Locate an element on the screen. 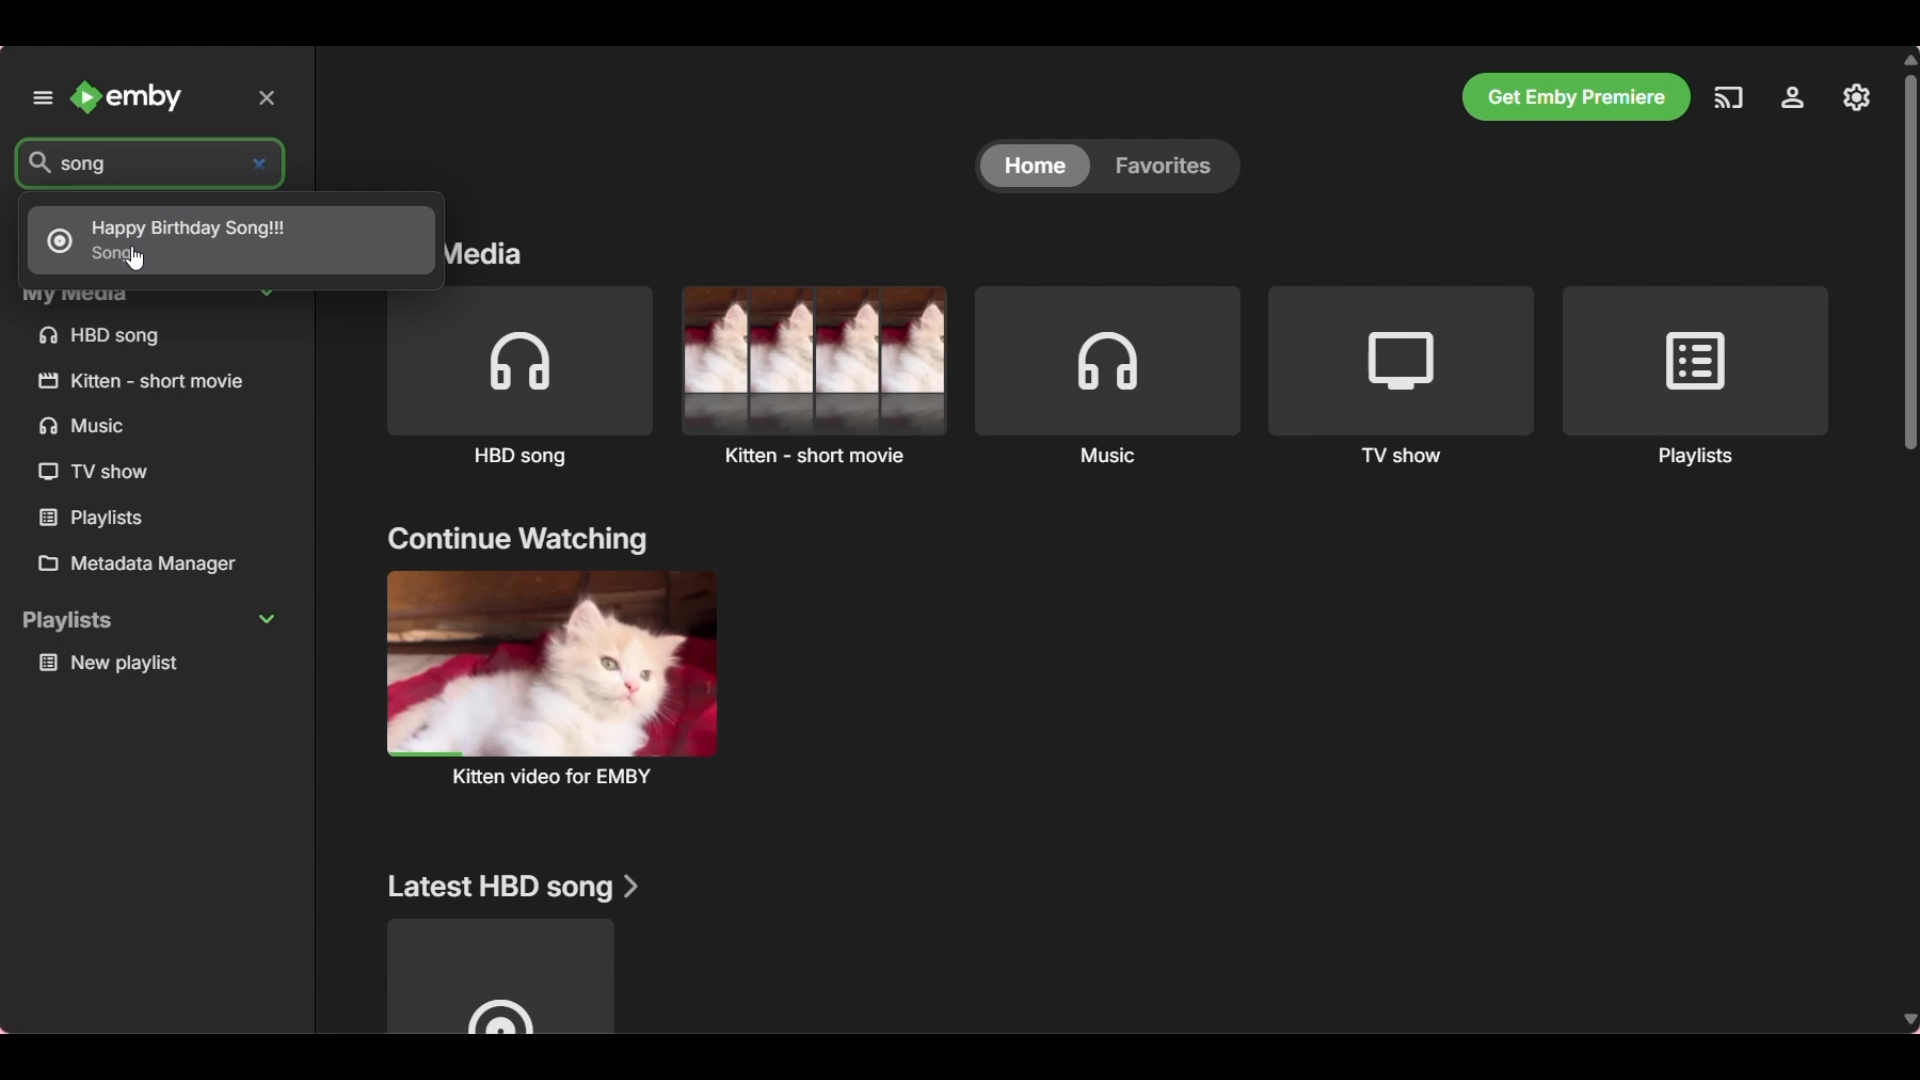 The width and height of the screenshot is (1920, 1080). TV show is located at coordinates (1402, 376).